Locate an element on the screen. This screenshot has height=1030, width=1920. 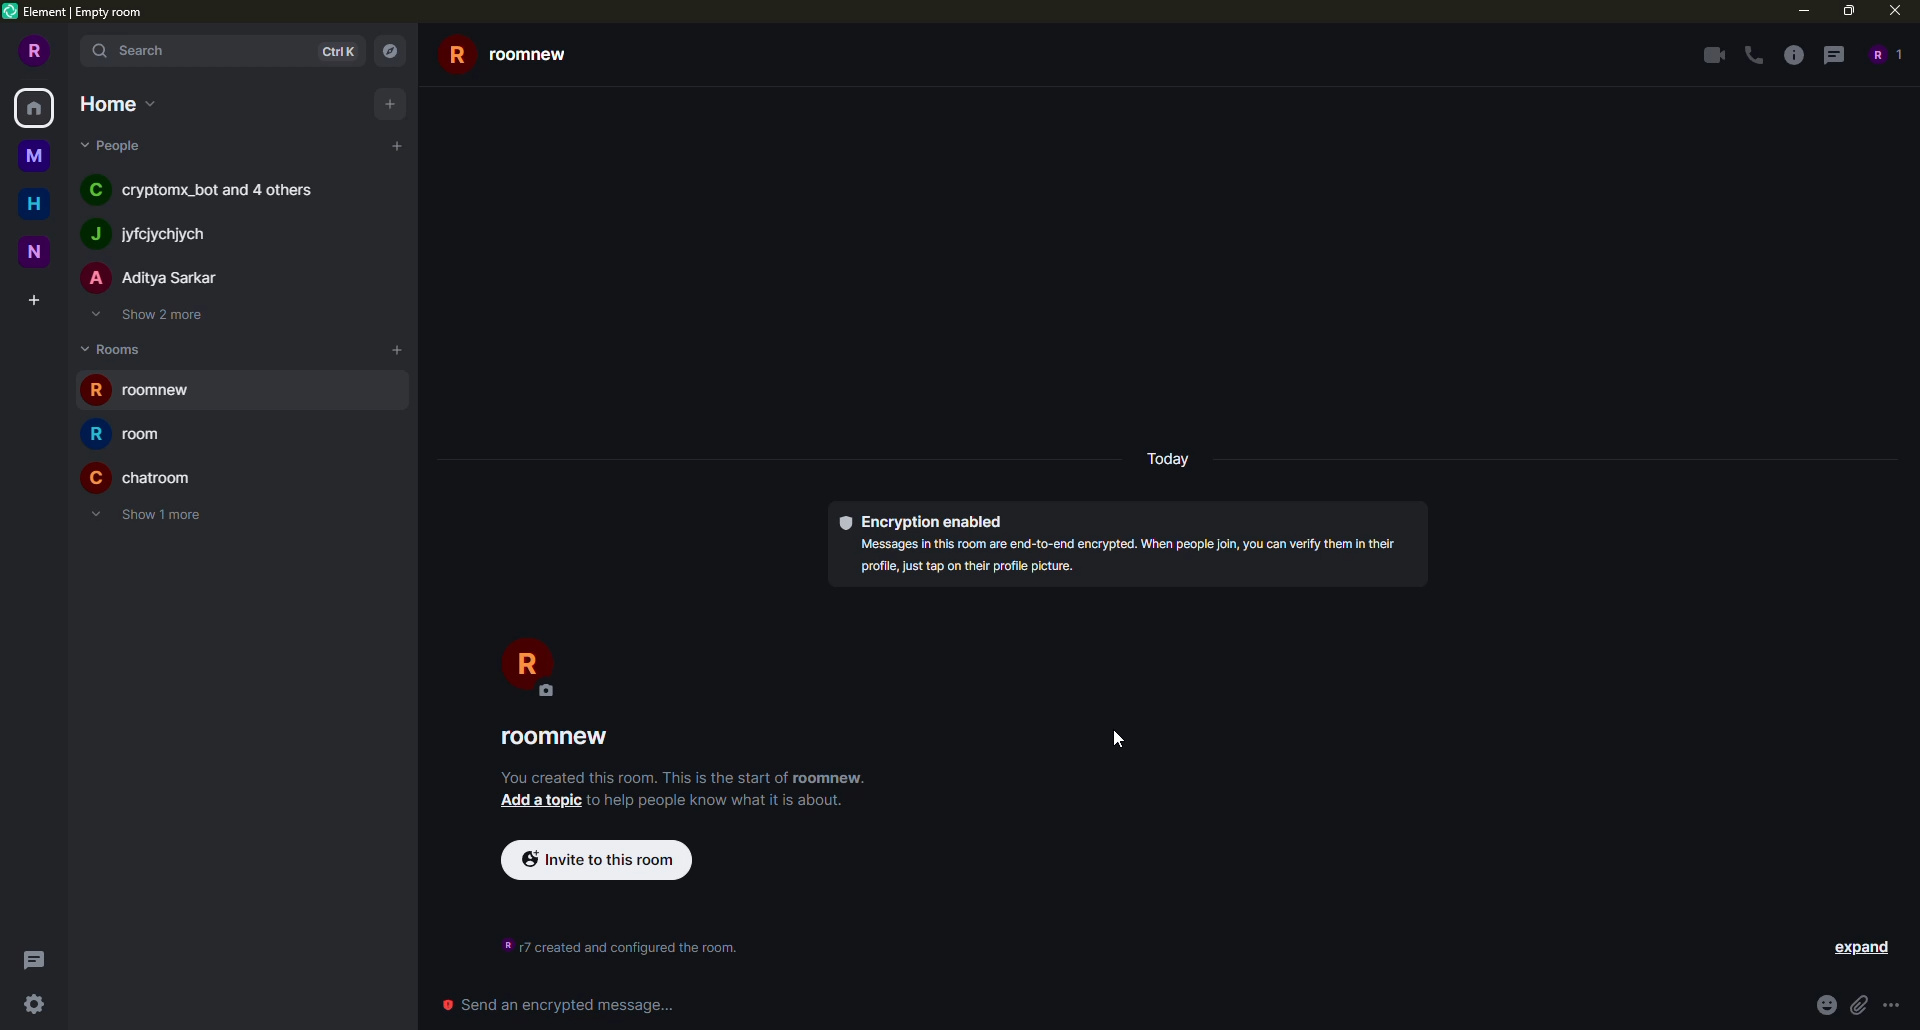
room is located at coordinates (176, 477).